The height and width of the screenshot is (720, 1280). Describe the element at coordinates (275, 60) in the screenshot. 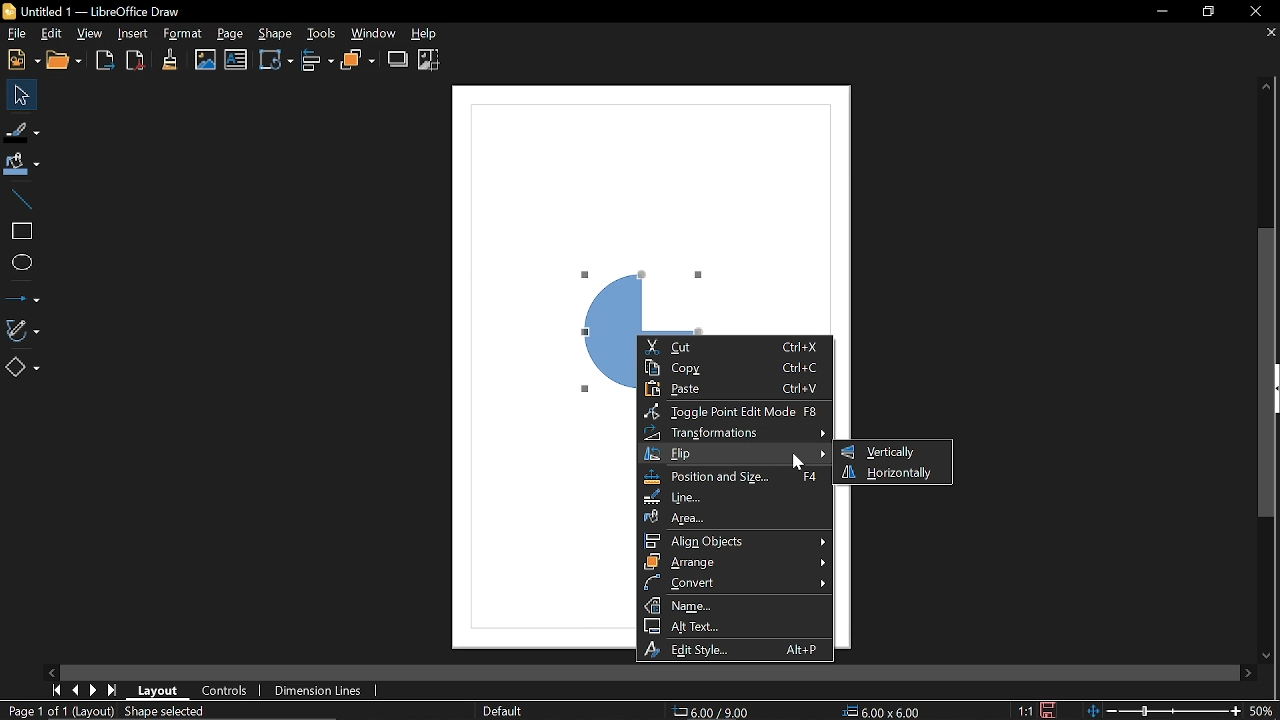

I see `Transformation` at that location.